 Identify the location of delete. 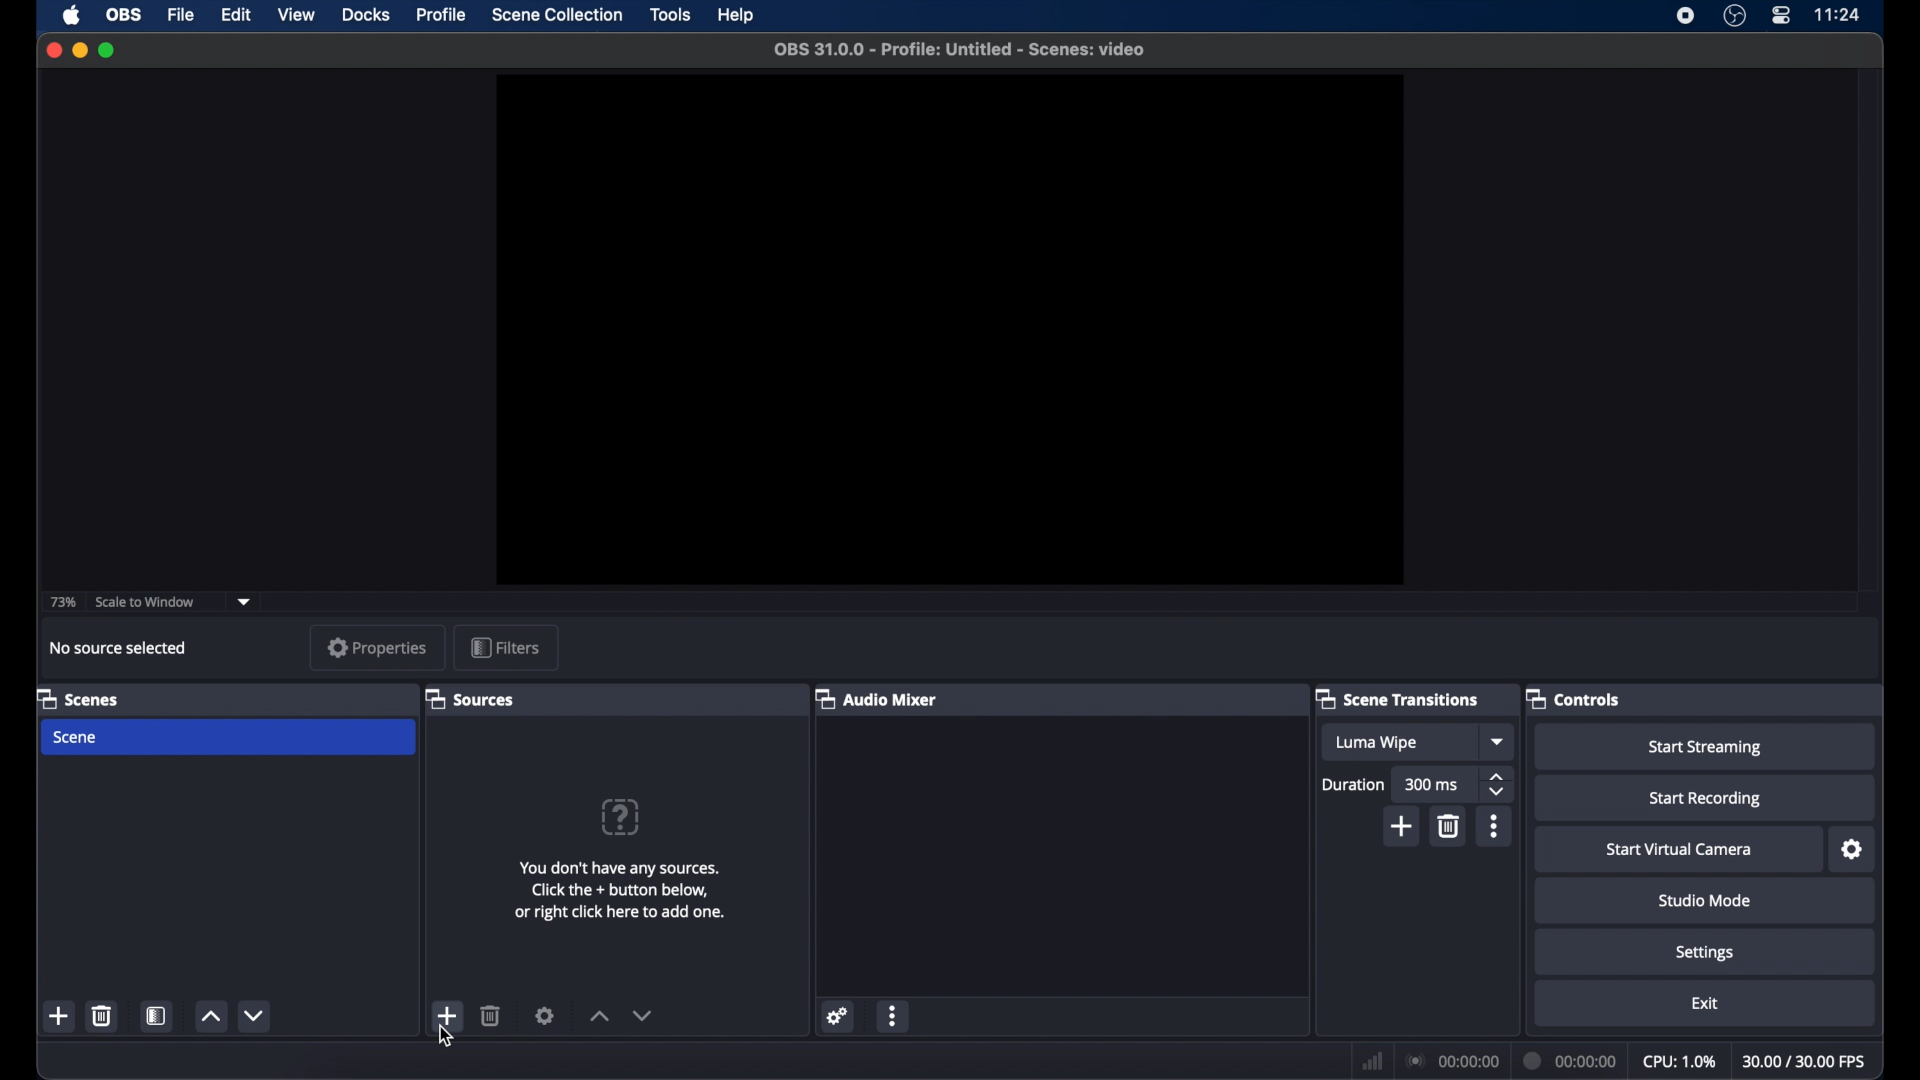
(1450, 827).